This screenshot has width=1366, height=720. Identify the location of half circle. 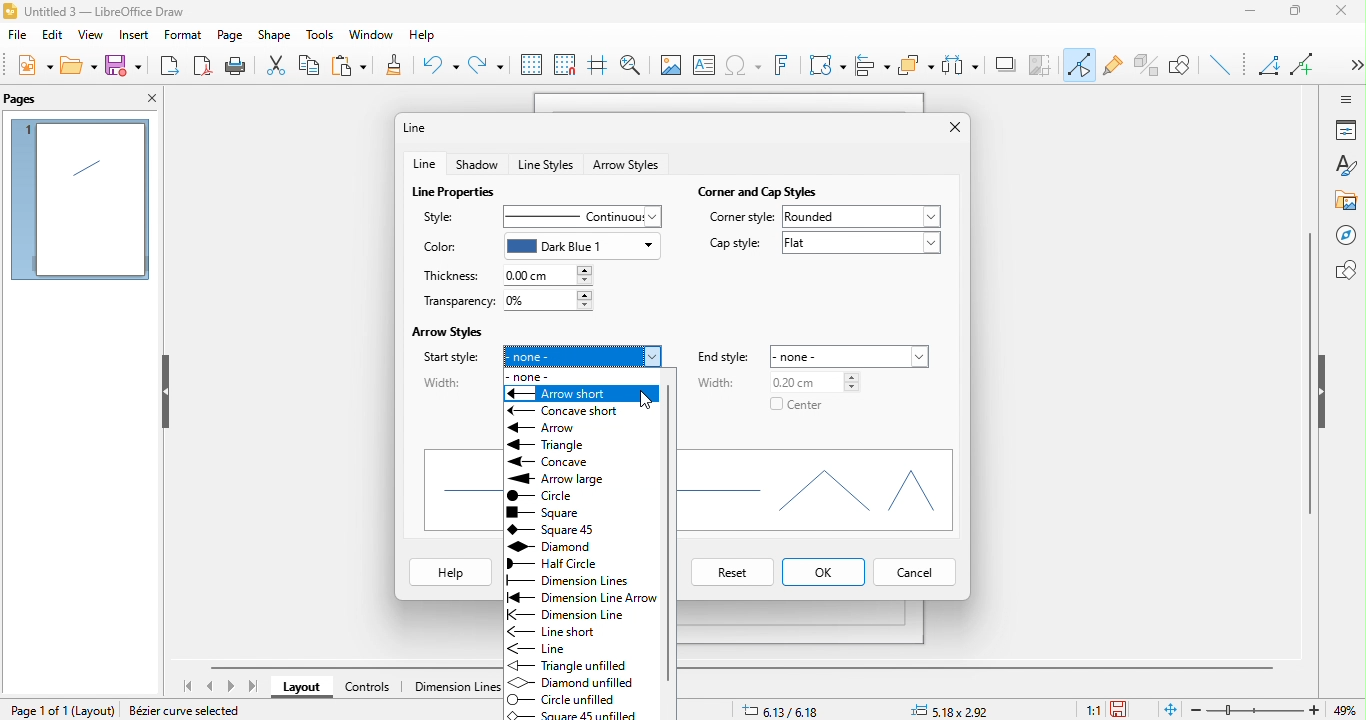
(579, 564).